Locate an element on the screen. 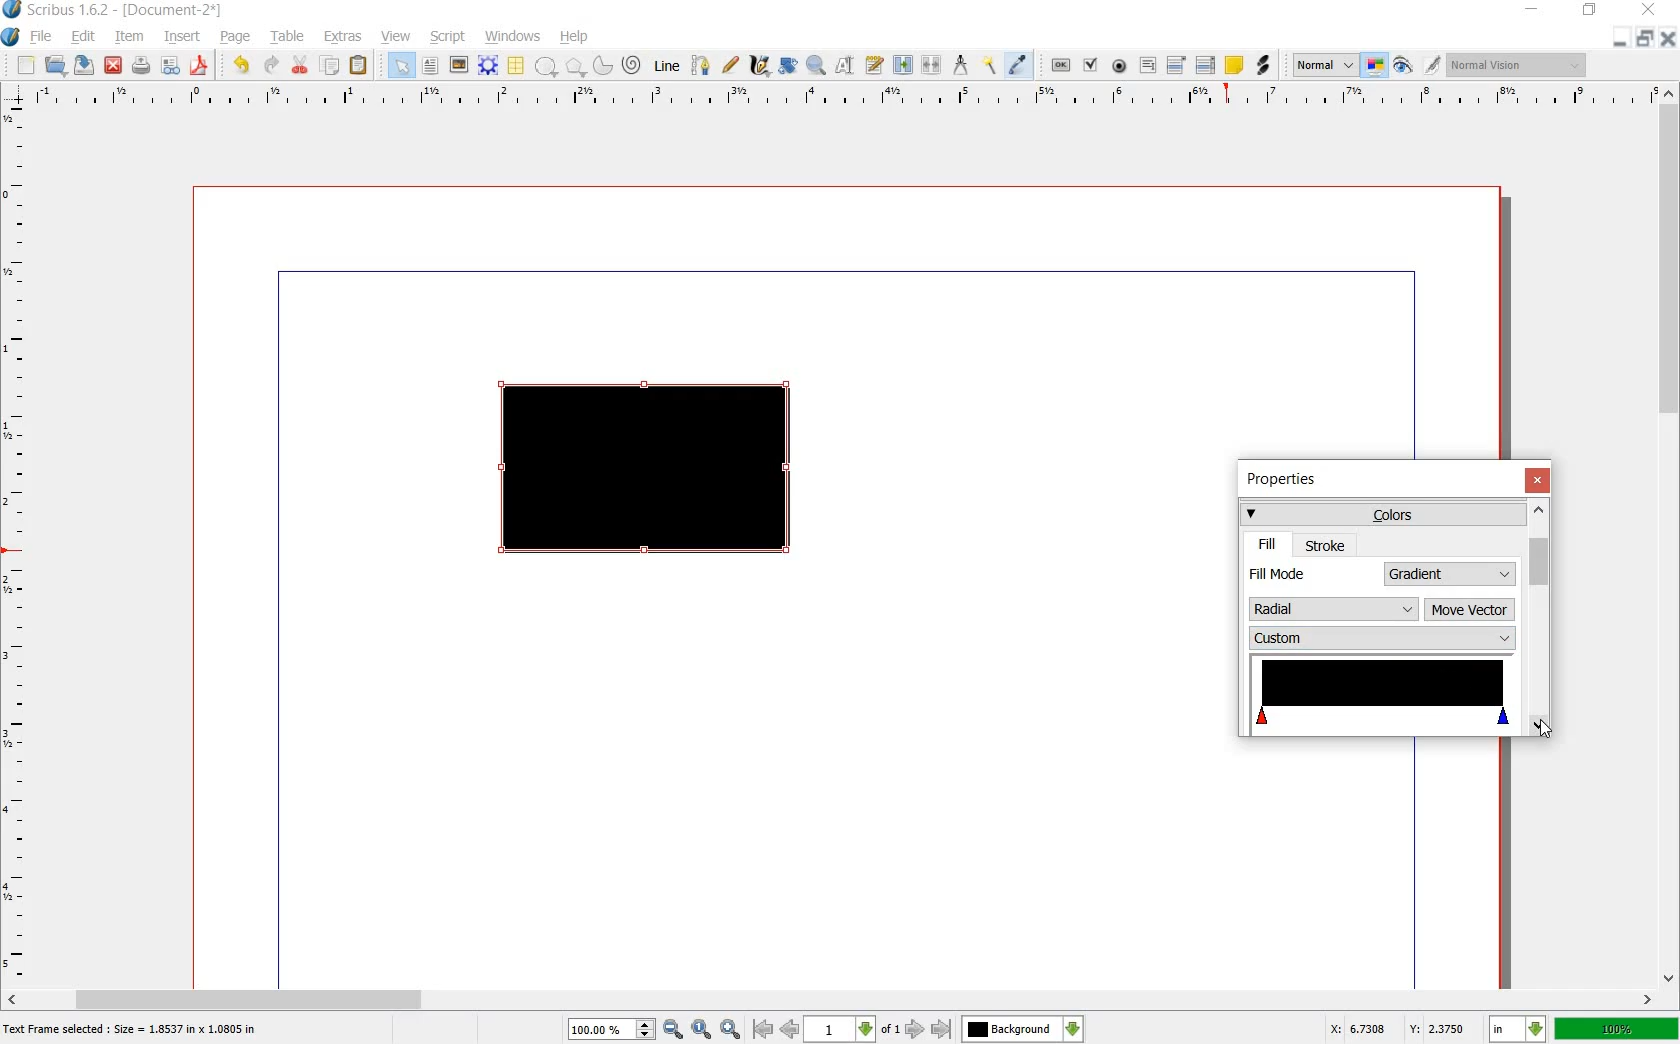 Image resolution: width=1680 pixels, height=1044 pixels. item is located at coordinates (128, 39).